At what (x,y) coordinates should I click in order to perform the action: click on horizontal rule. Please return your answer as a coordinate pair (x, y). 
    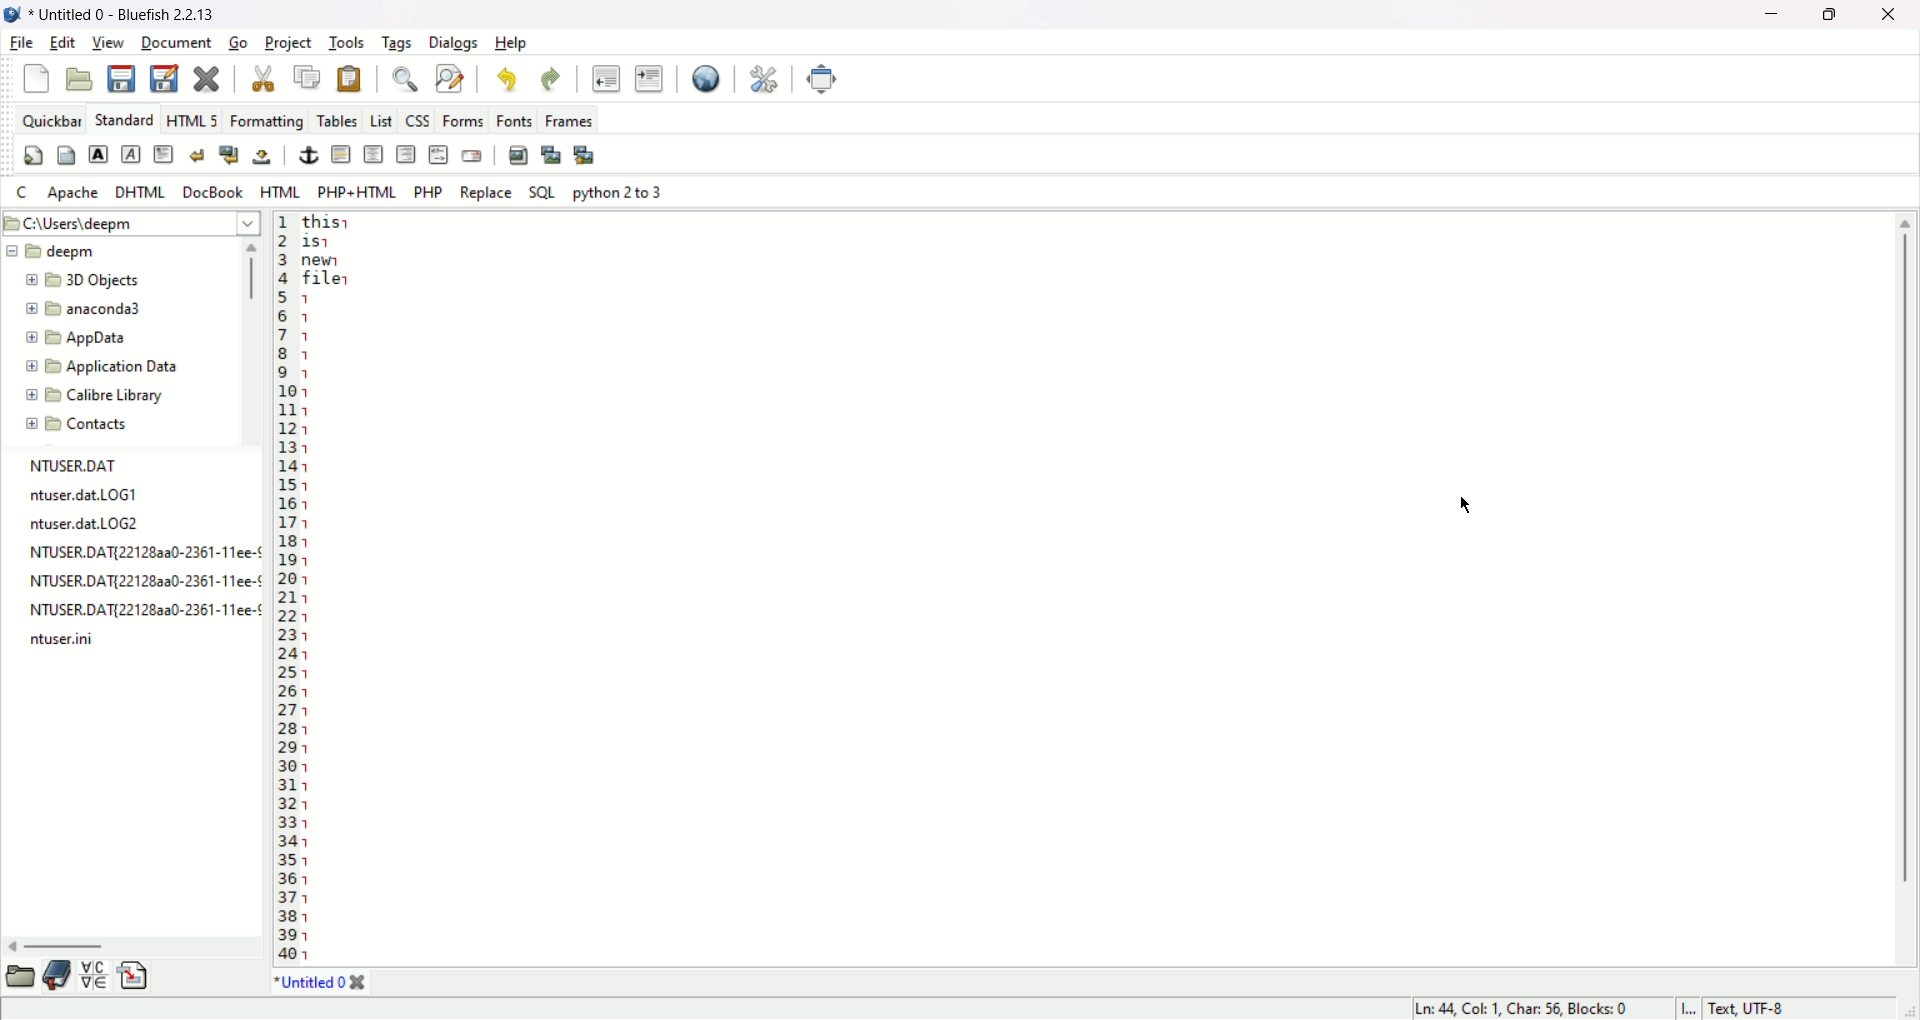
    Looking at the image, I should click on (341, 155).